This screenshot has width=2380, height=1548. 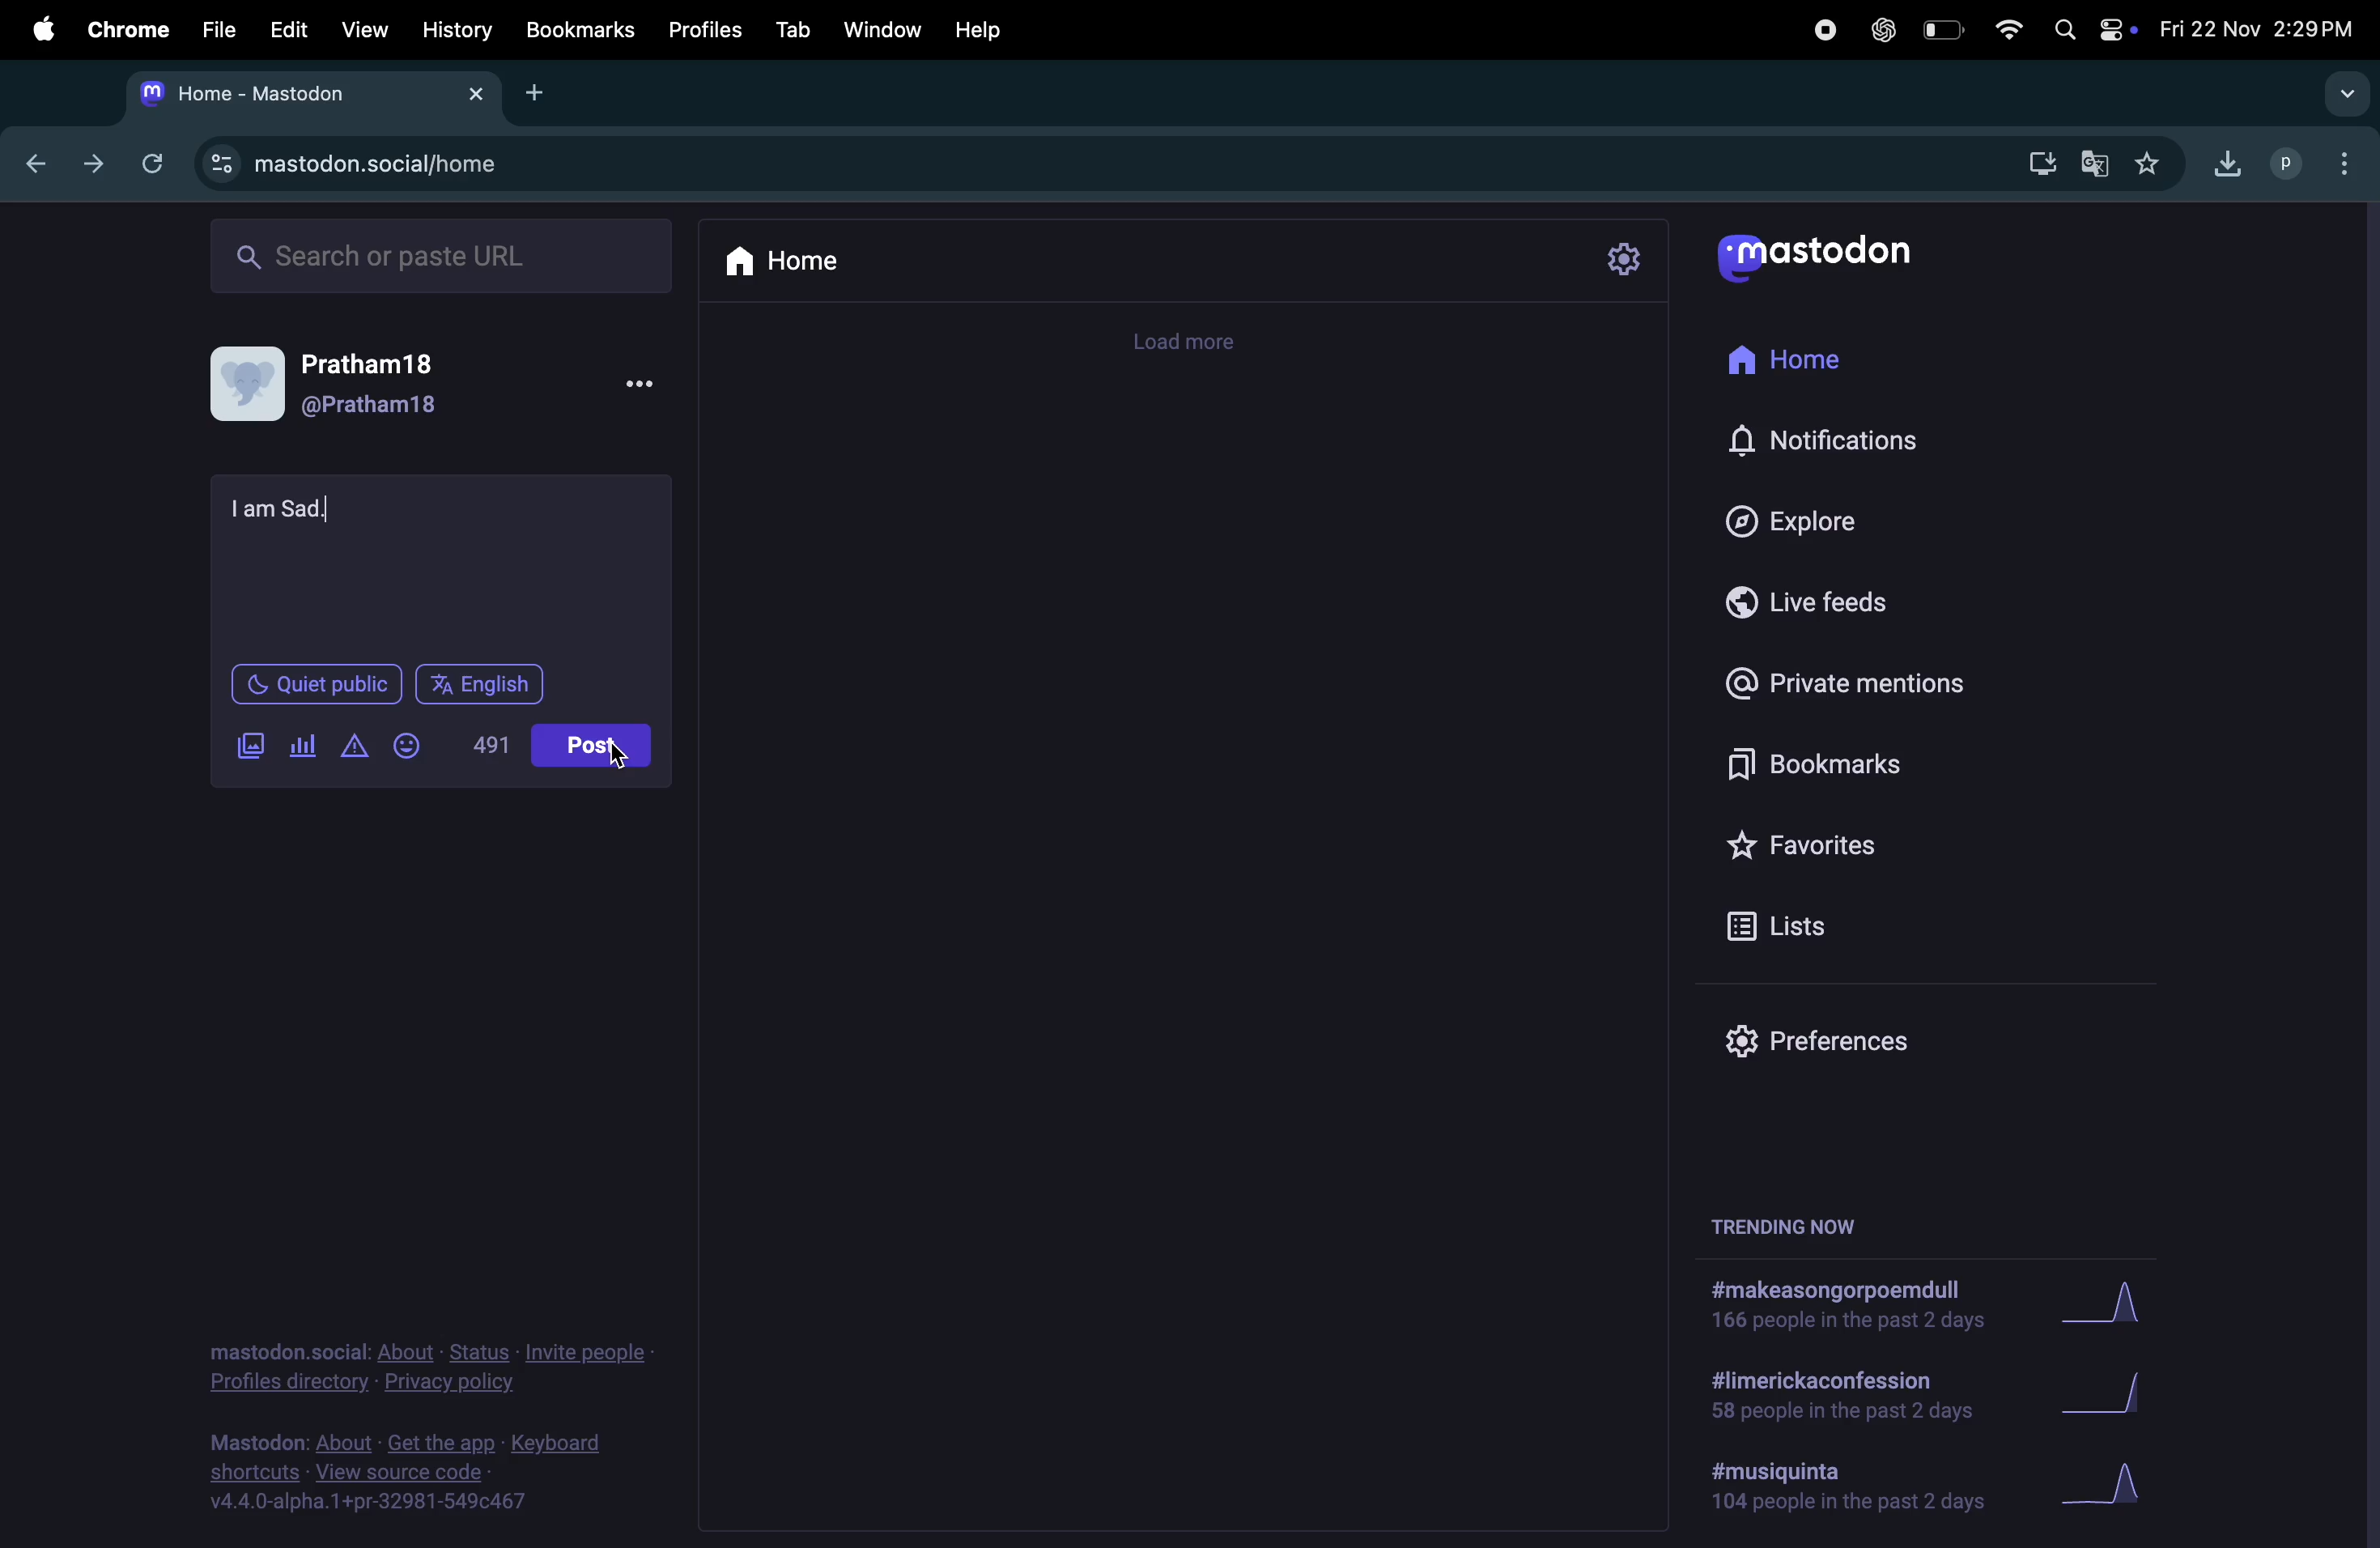 I want to click on backtab, so click(x=30, y=164).